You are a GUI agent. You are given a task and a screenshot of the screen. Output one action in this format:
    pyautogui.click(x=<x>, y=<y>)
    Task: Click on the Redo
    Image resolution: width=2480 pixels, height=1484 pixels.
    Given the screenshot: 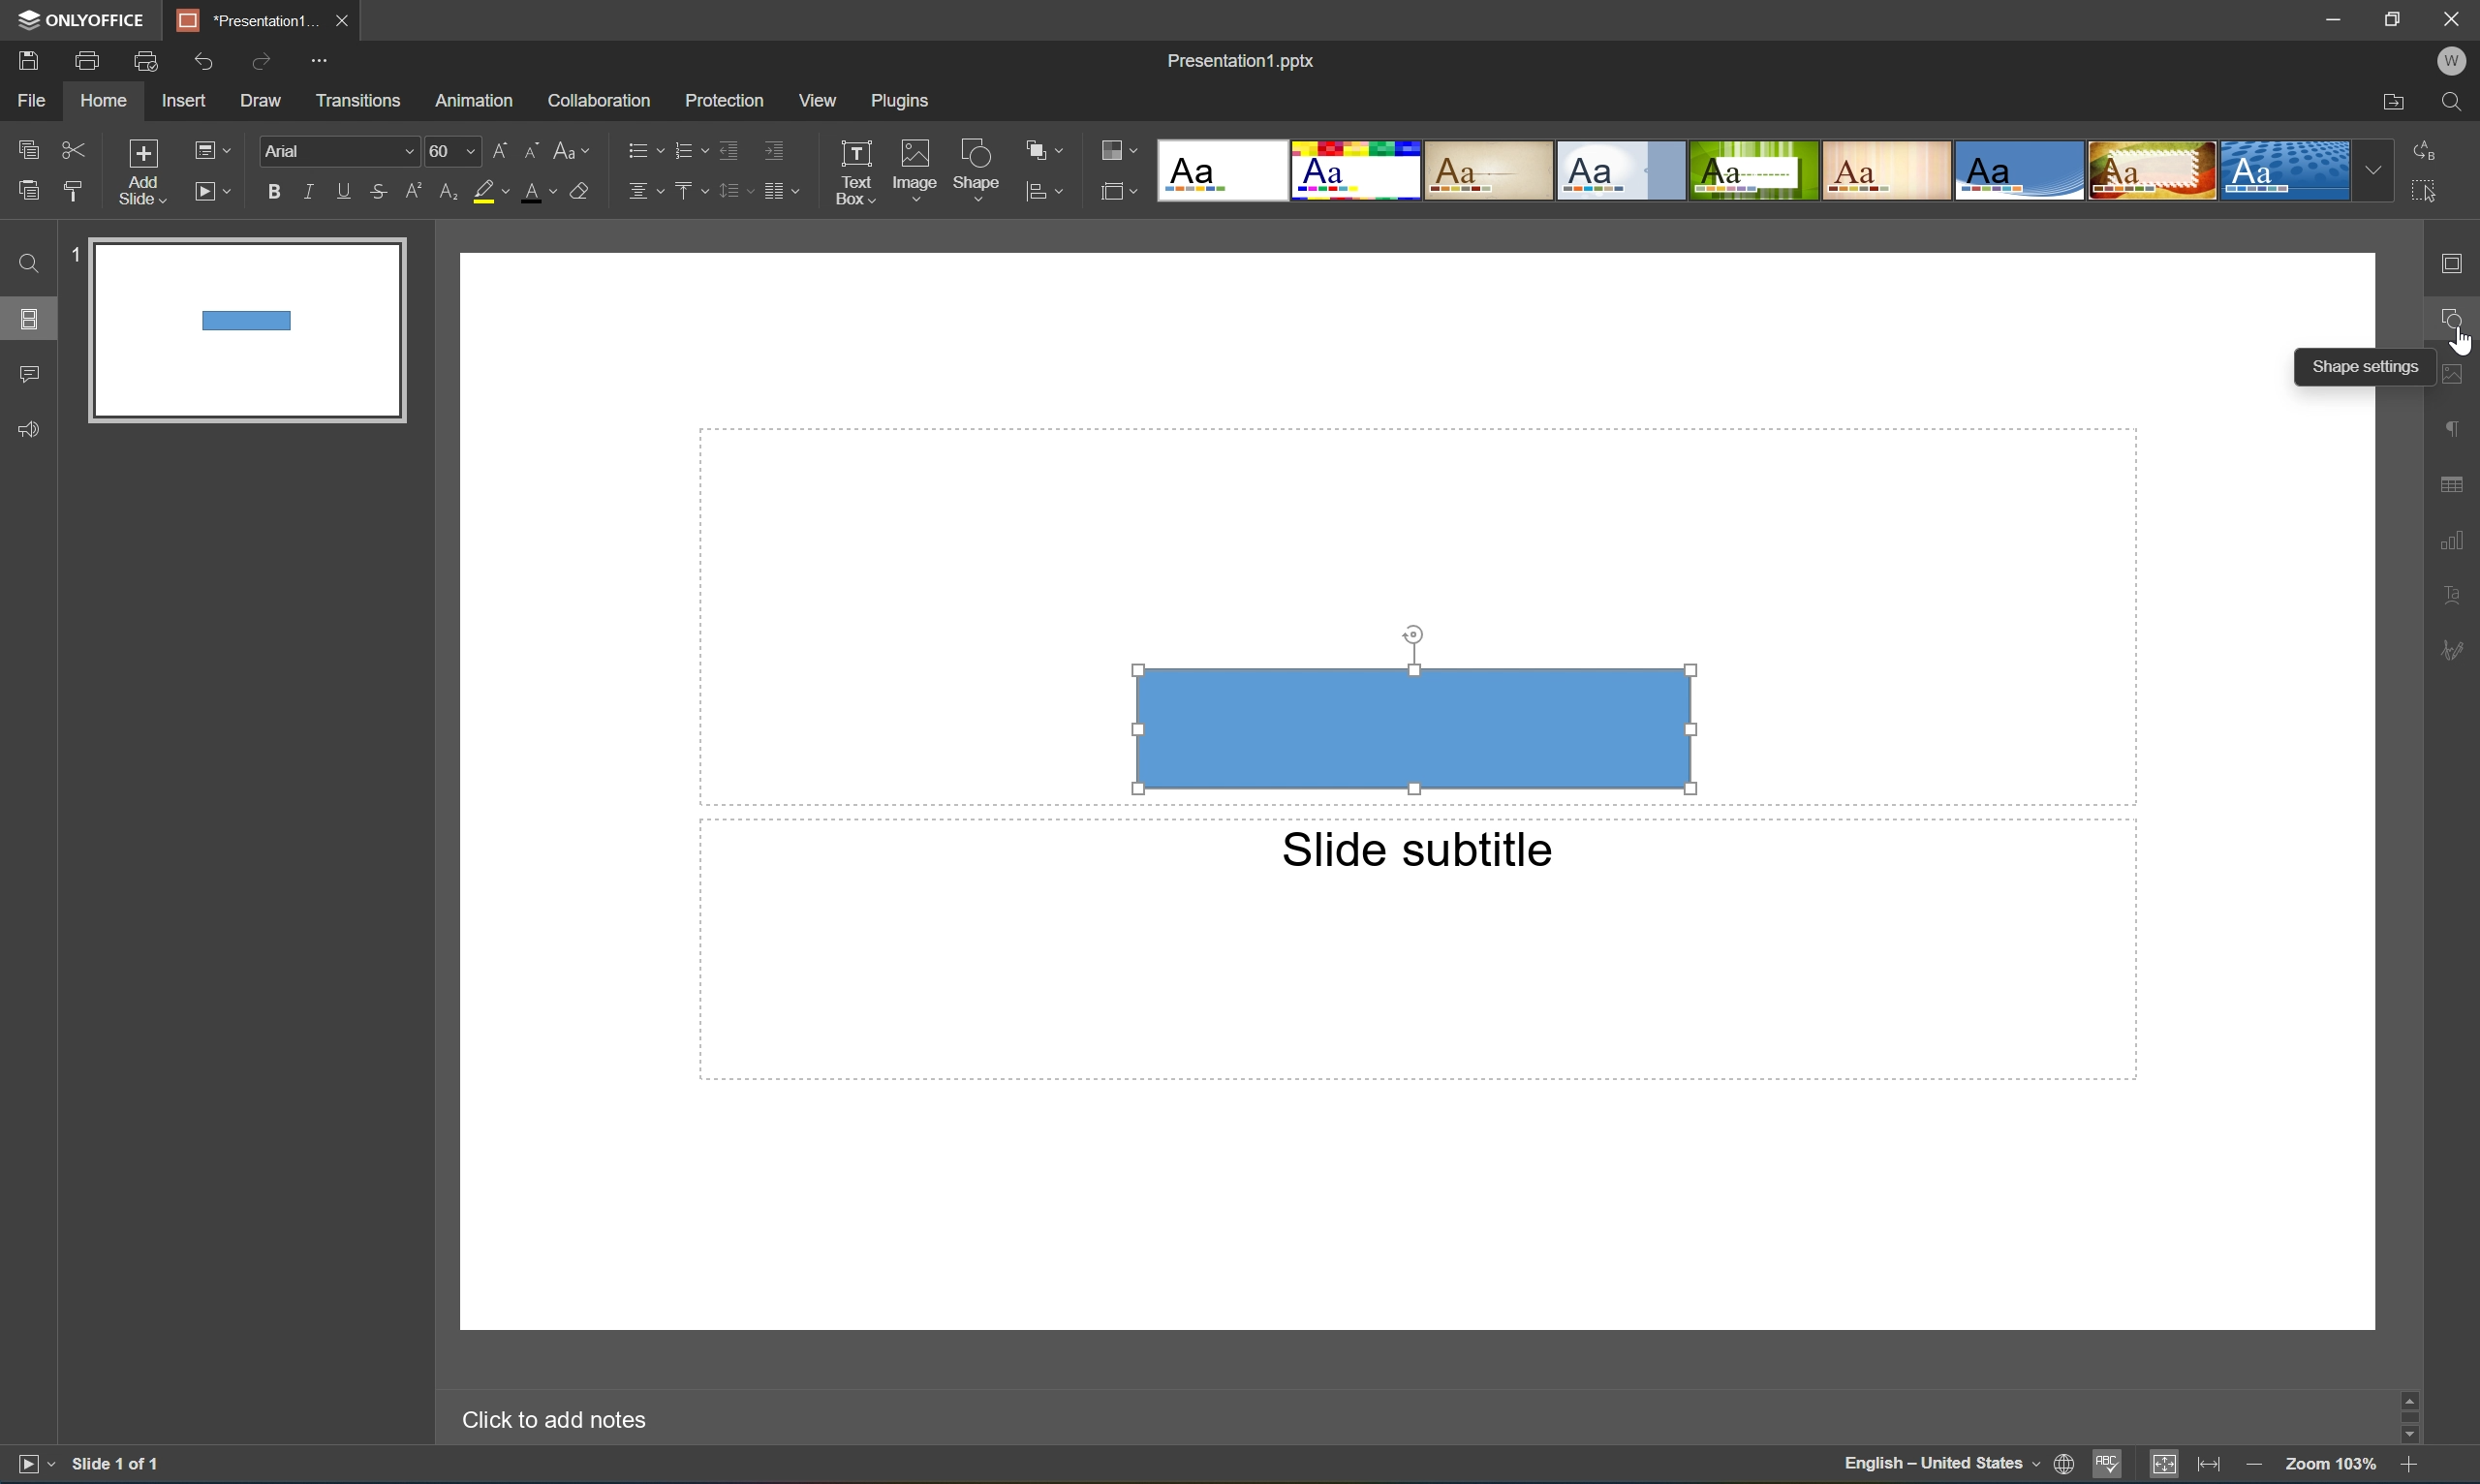 What is the action you would take?
    pyautogui.click(x=262, y=59)
    